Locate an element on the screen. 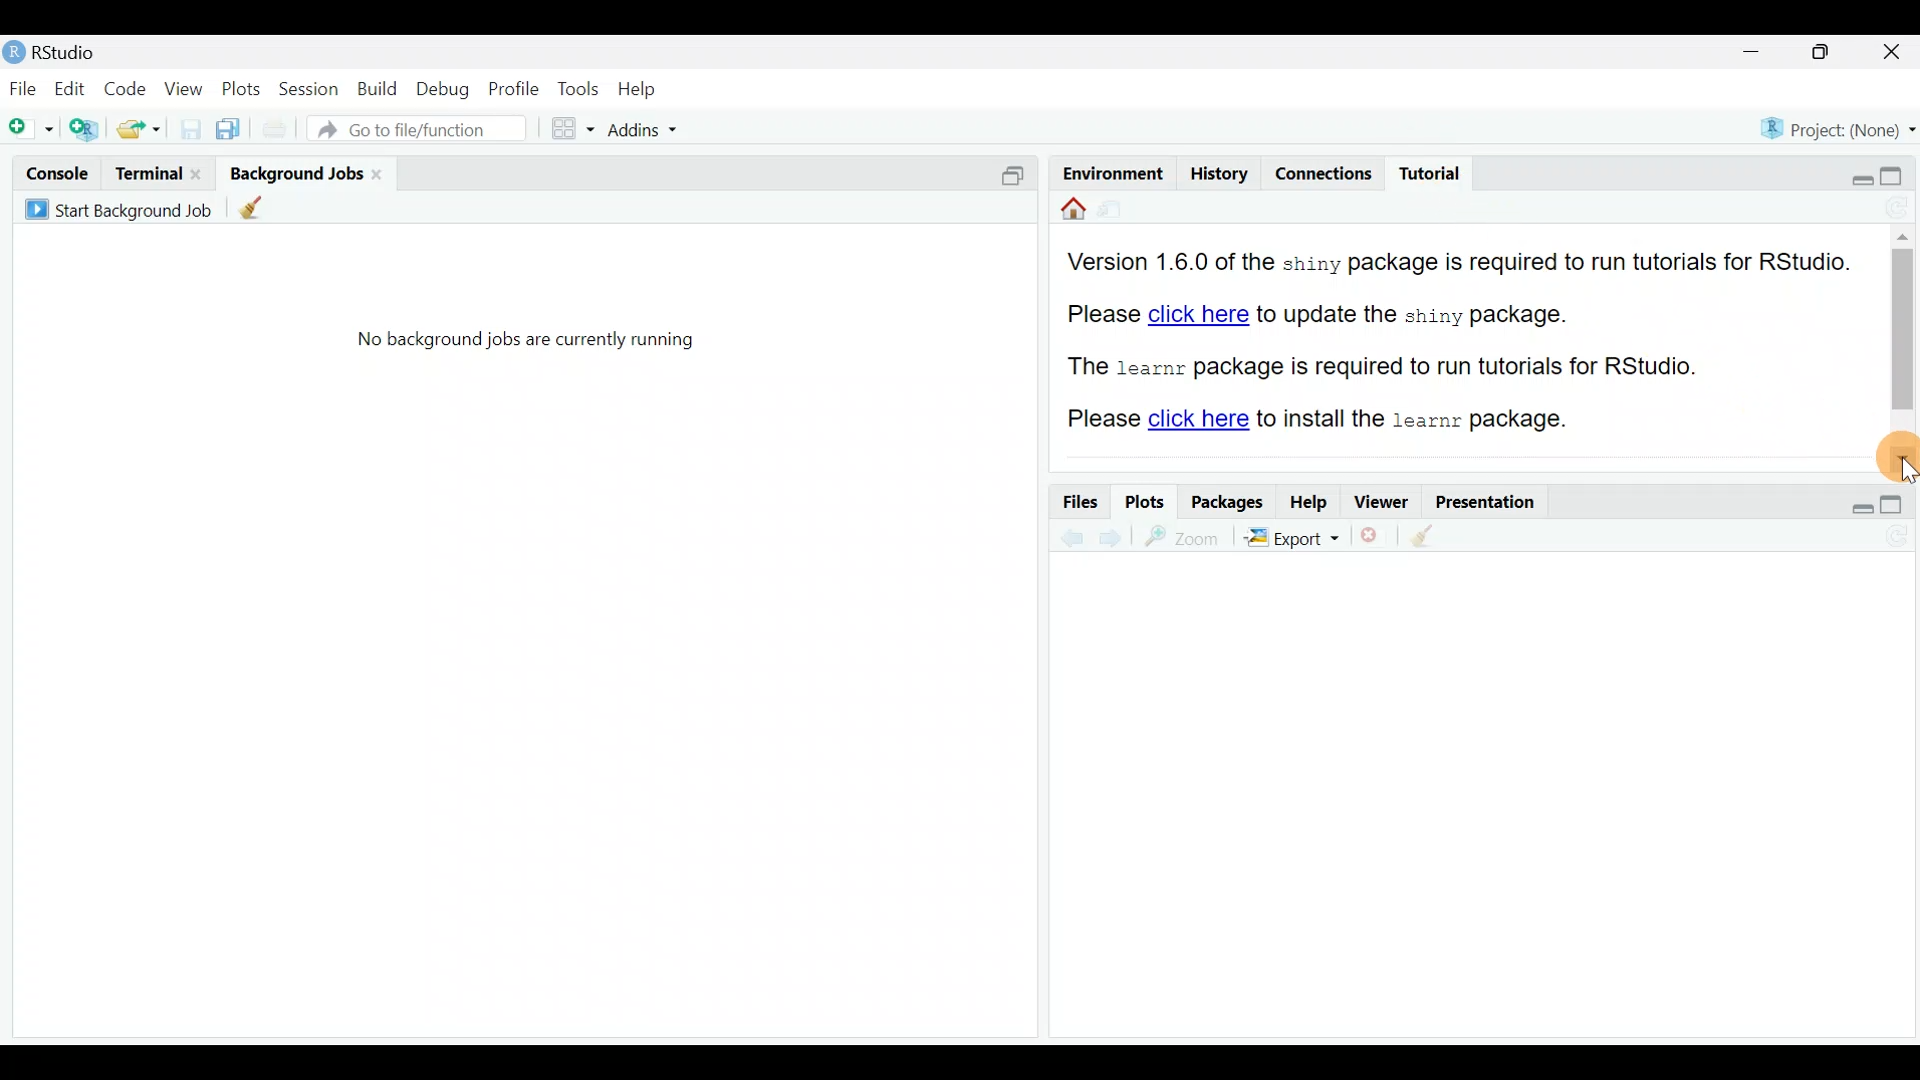 This screenshot has height=1080, width=1920. click here is located at coordinates (1200, 315).